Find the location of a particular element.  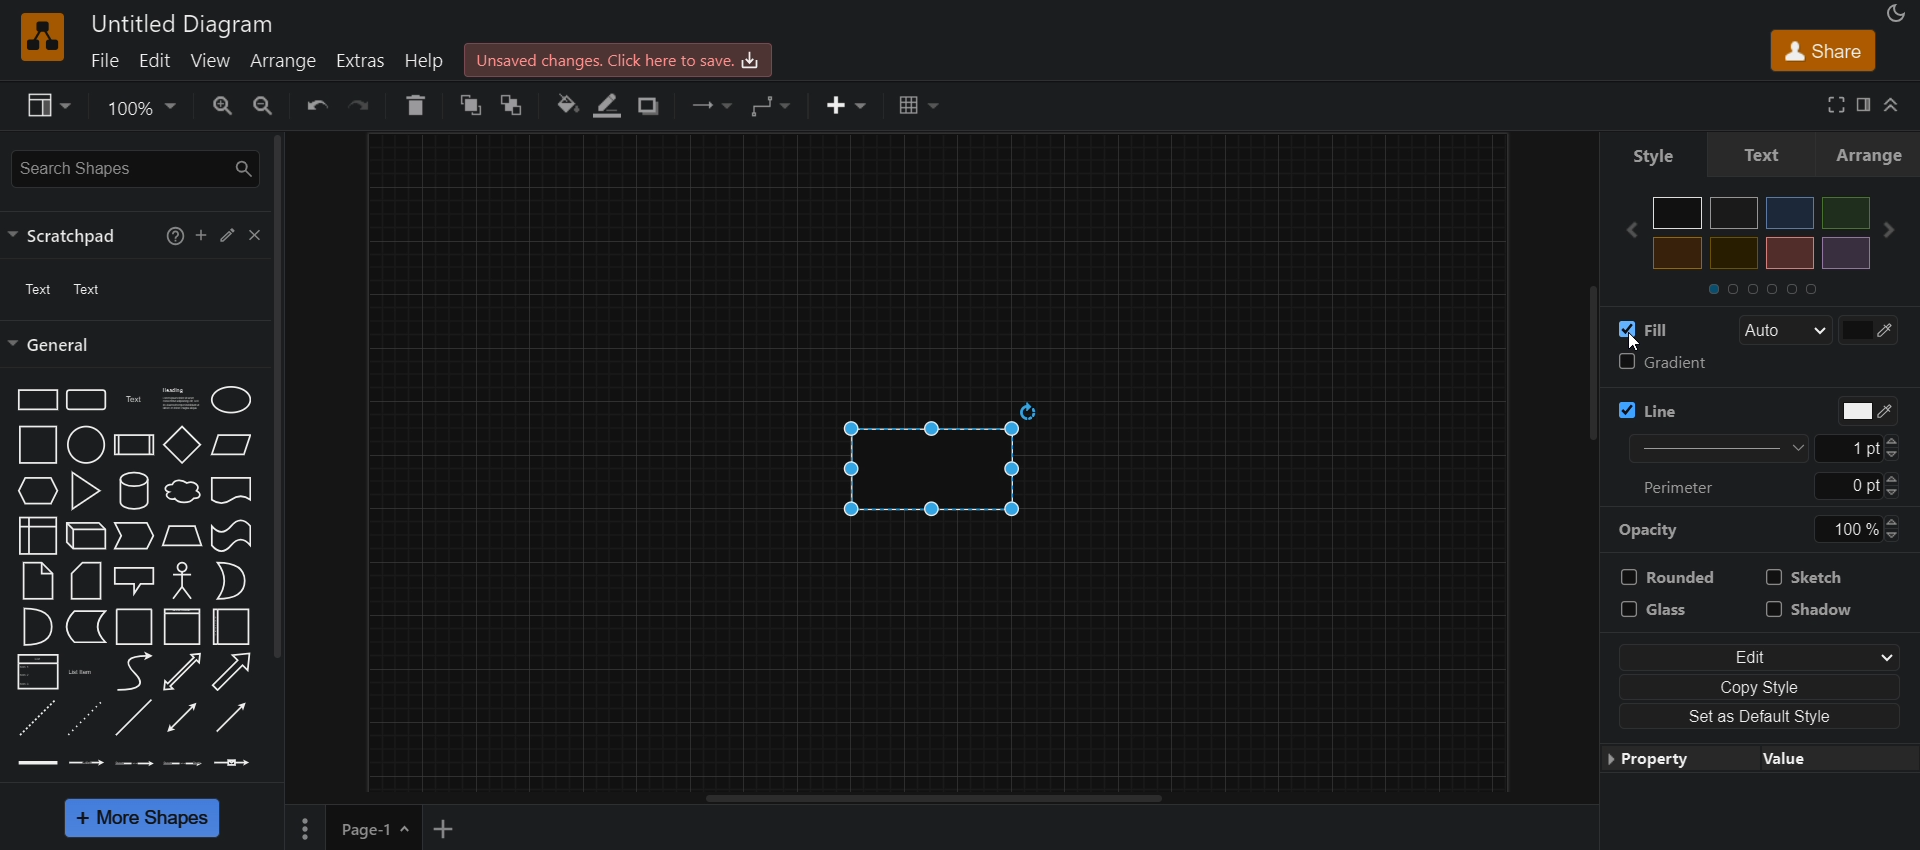

title is located at coordinates (183, 22).